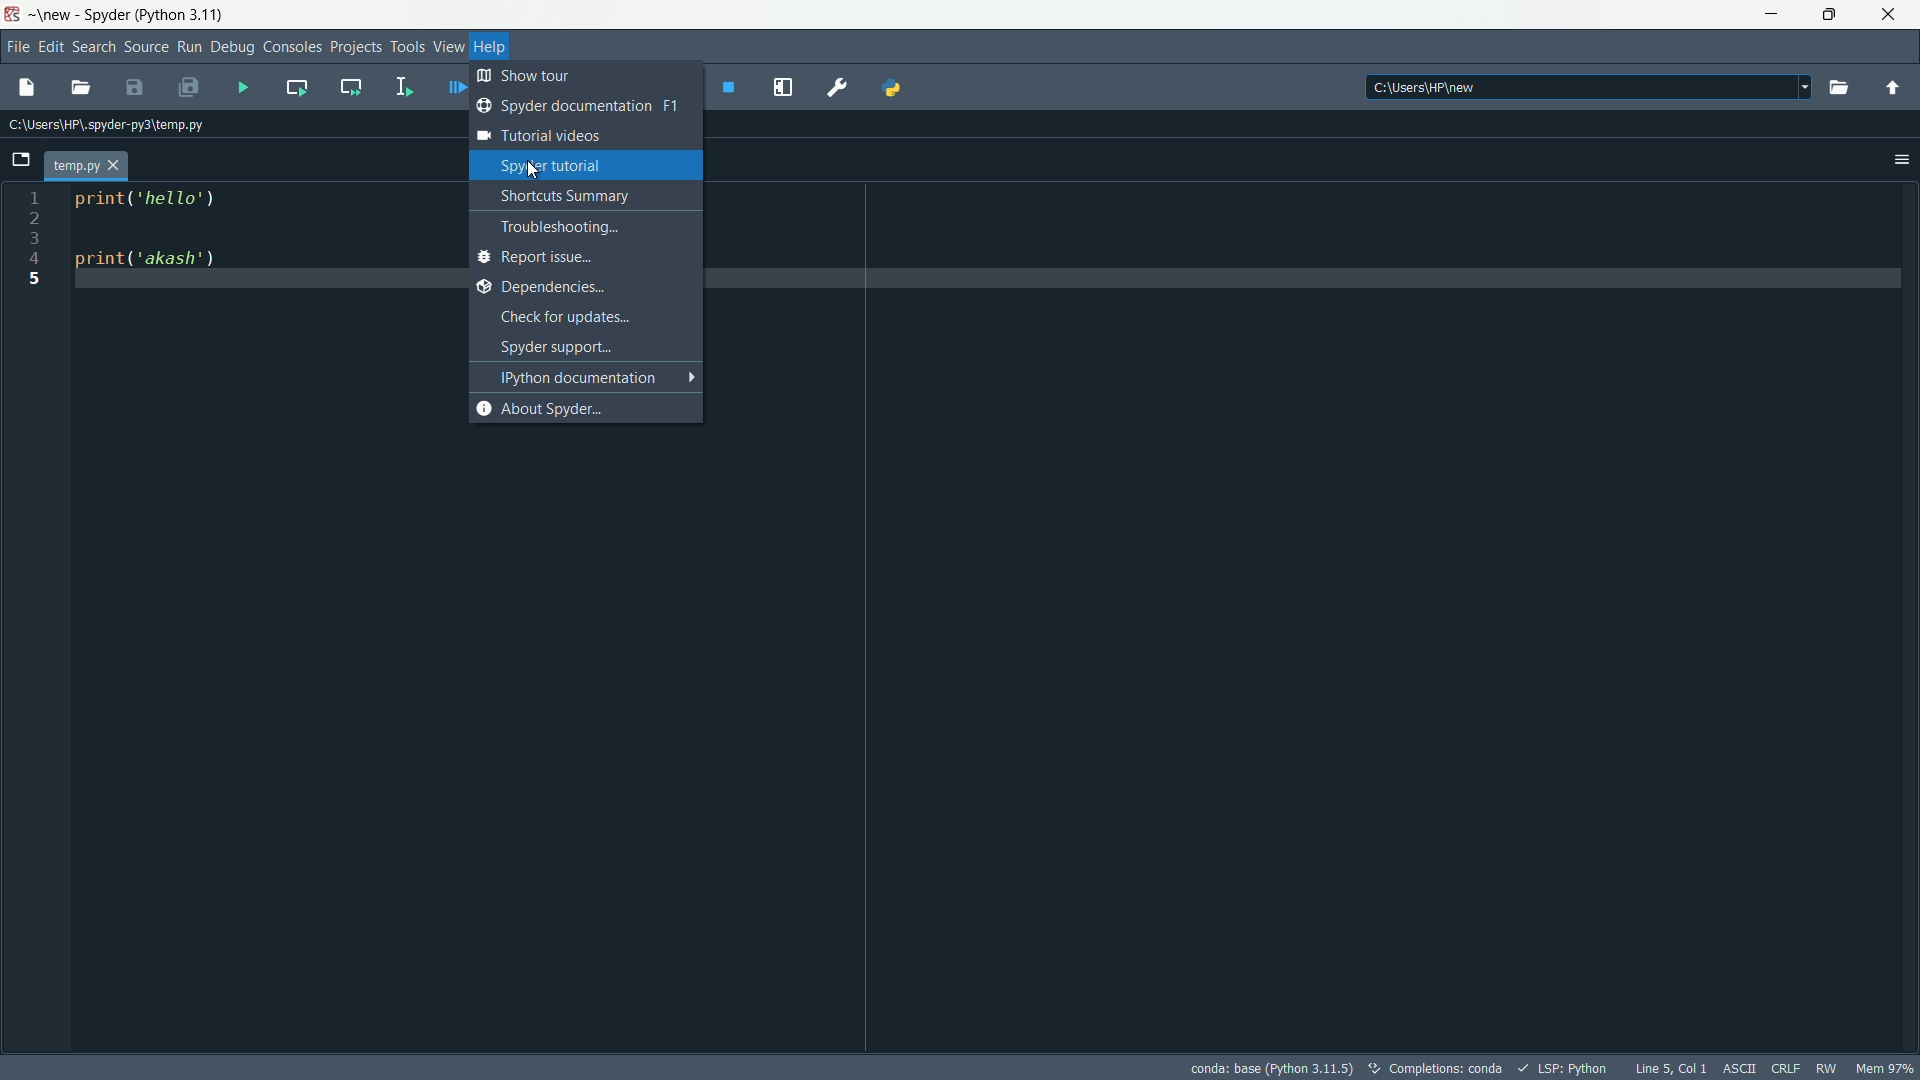  What do you see at coordinates (1765, 15) in the screenshot?
I see `minimize` at bounding box center [1765, 15].